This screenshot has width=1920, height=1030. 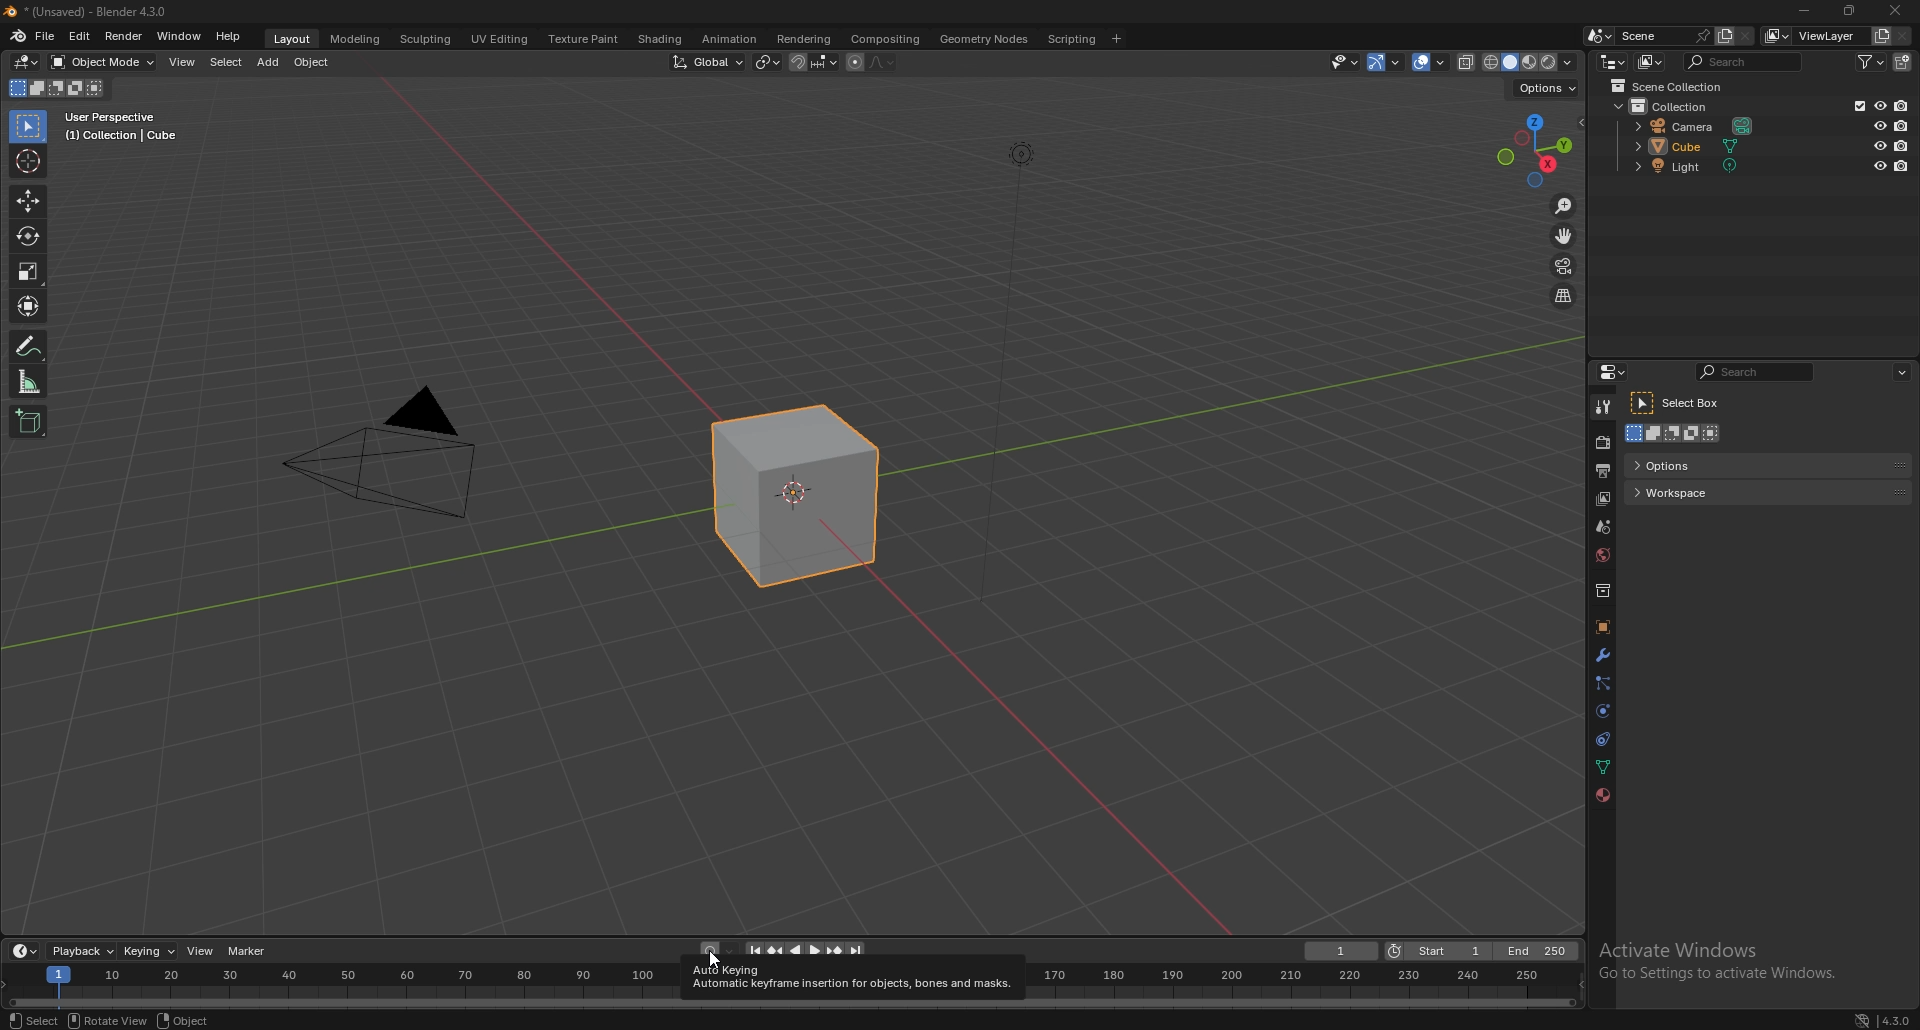 I want to click on zoom, so click(x=1564, y=206).